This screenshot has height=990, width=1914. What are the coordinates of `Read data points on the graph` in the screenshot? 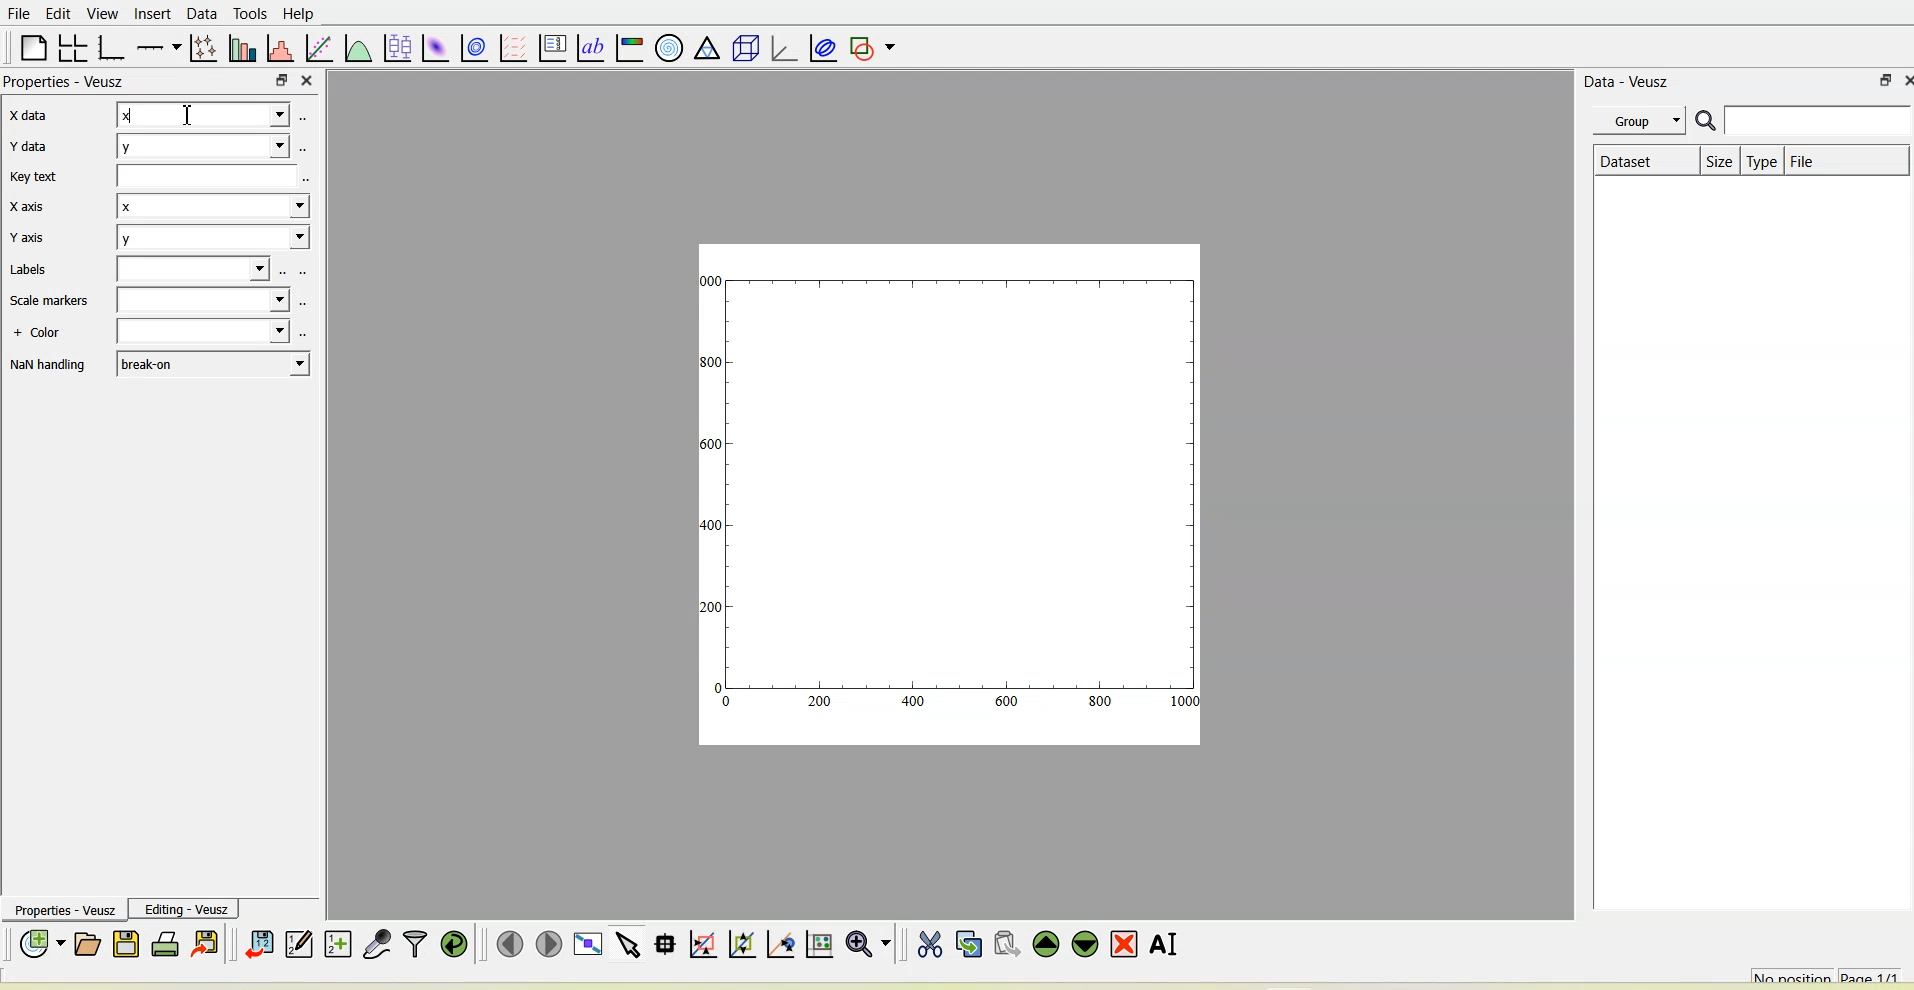 It's located at (664, 945).